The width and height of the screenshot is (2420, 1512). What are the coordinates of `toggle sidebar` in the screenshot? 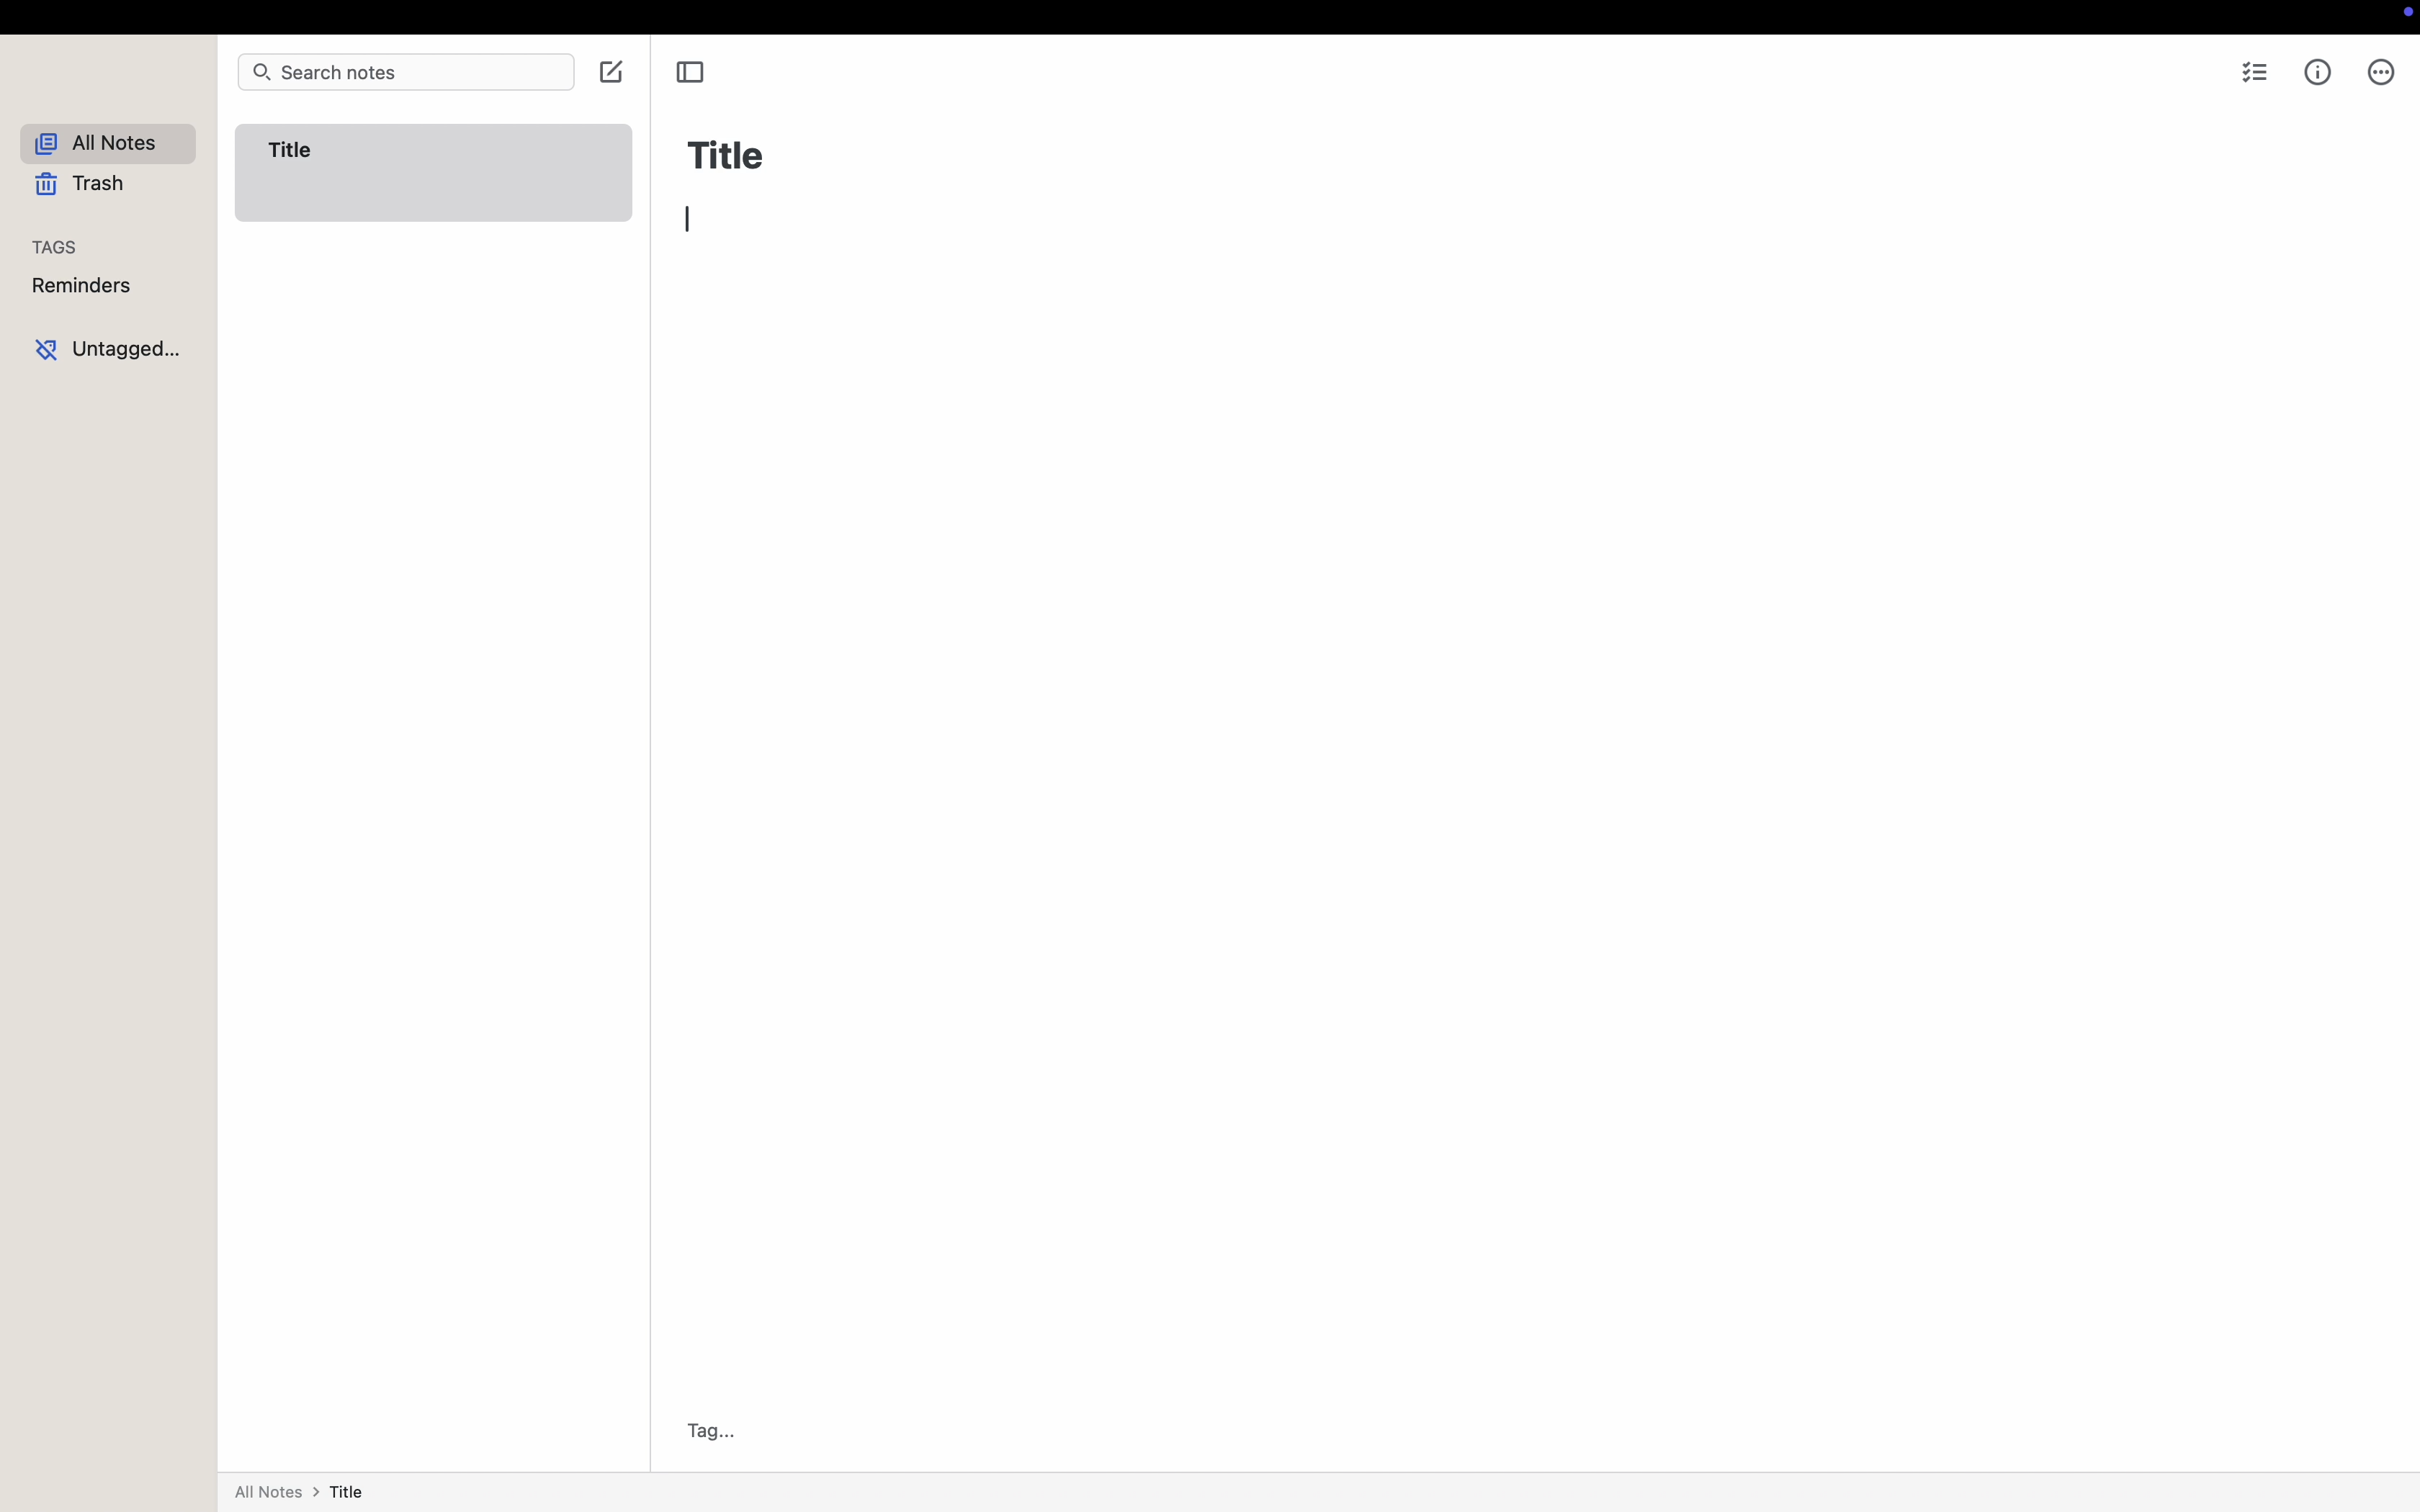 It's located at (690, 73).